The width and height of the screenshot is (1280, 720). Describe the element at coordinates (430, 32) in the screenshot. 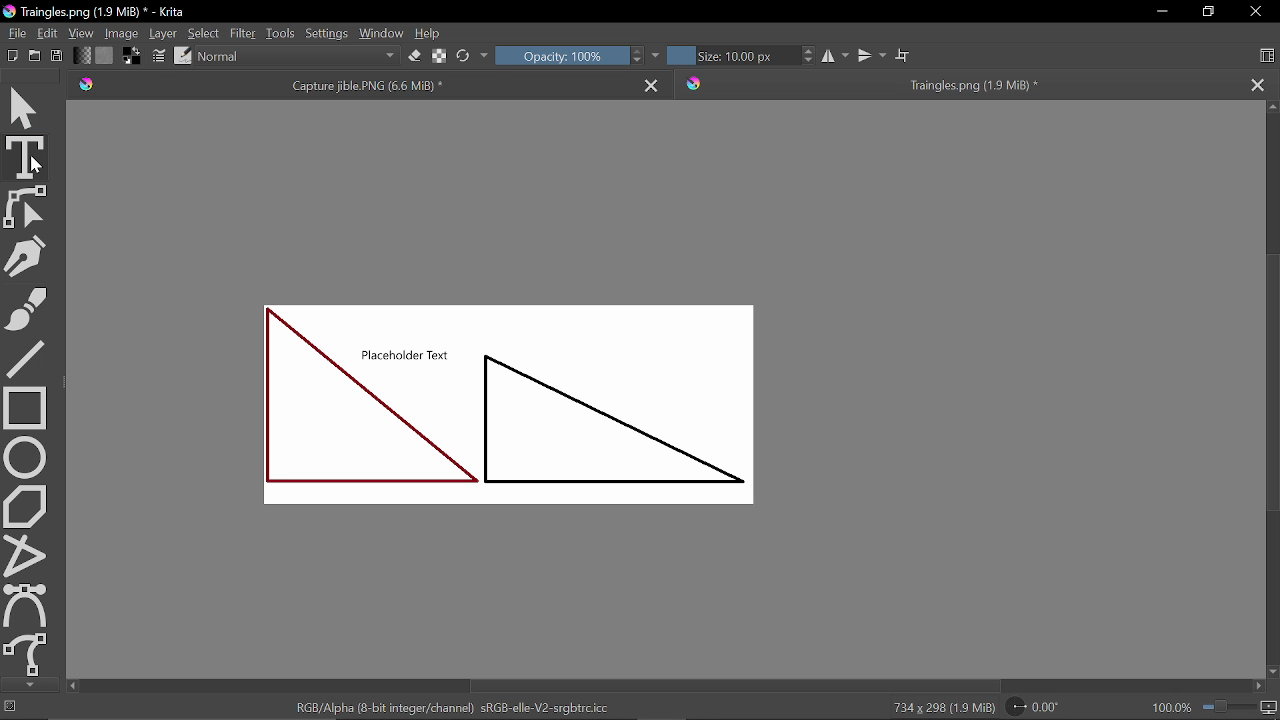

I see `Help` at that location.